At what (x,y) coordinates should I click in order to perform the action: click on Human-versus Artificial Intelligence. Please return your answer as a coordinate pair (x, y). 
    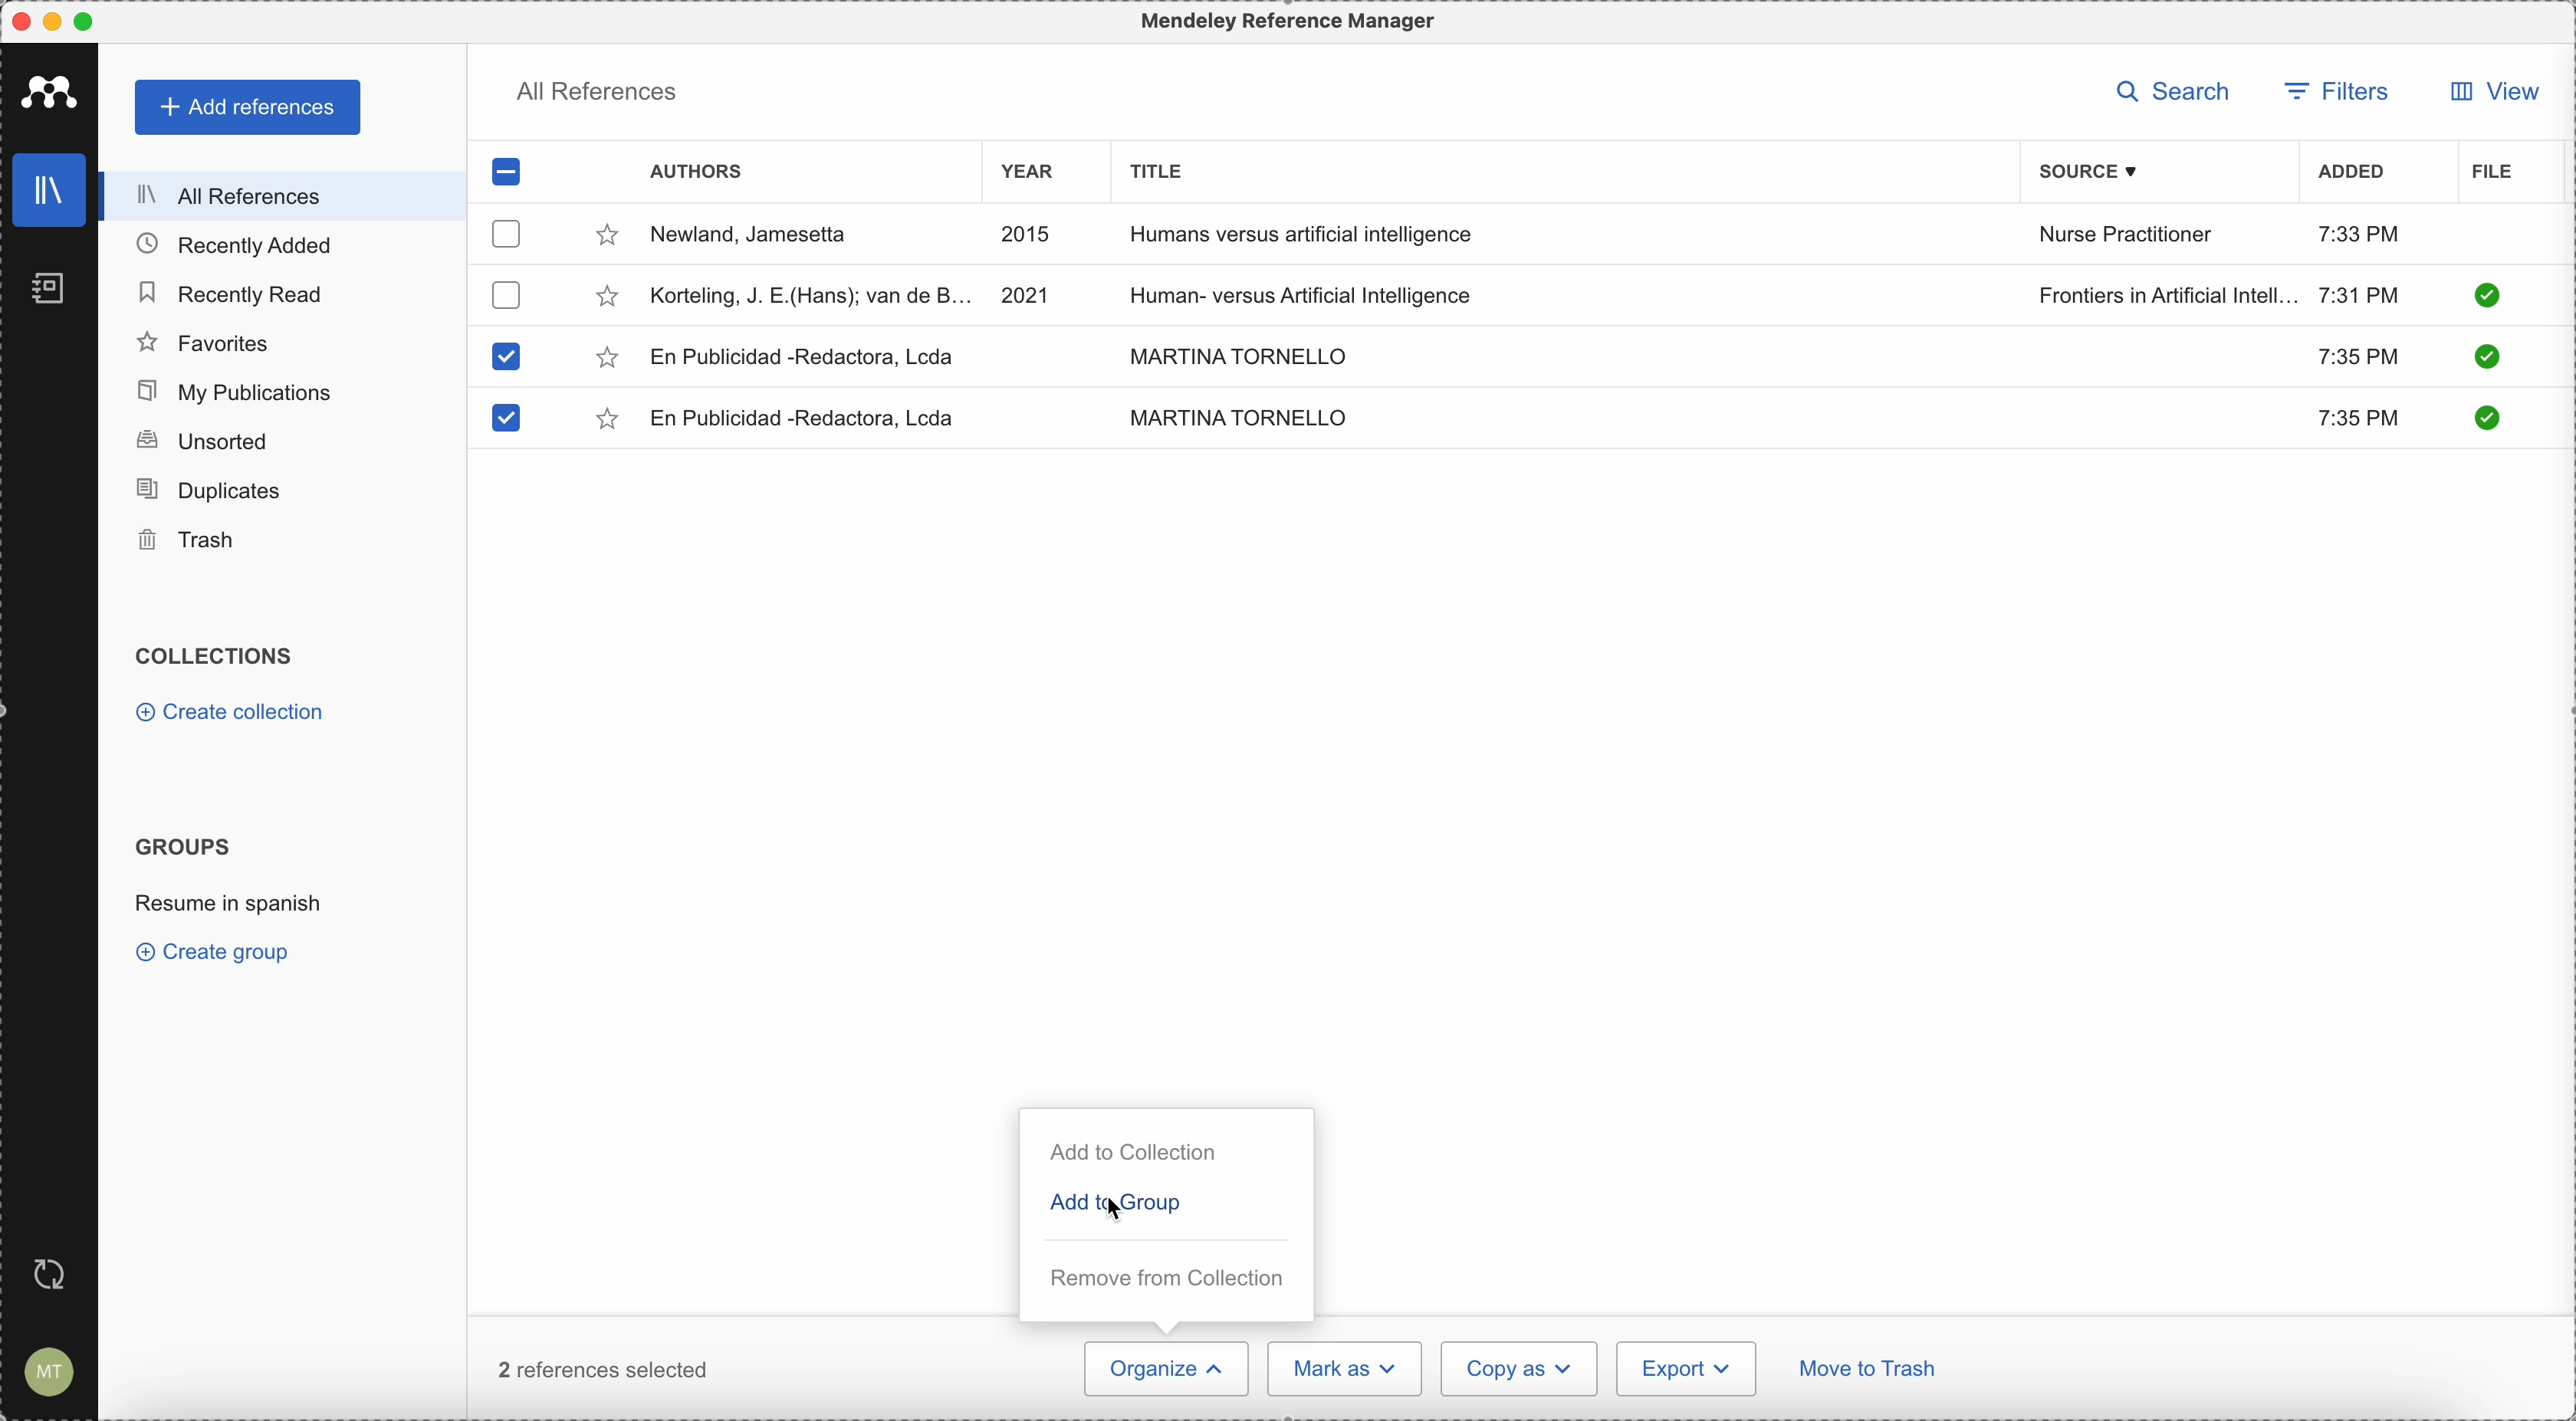
    Looking at the image, I should click on (1319, 292).